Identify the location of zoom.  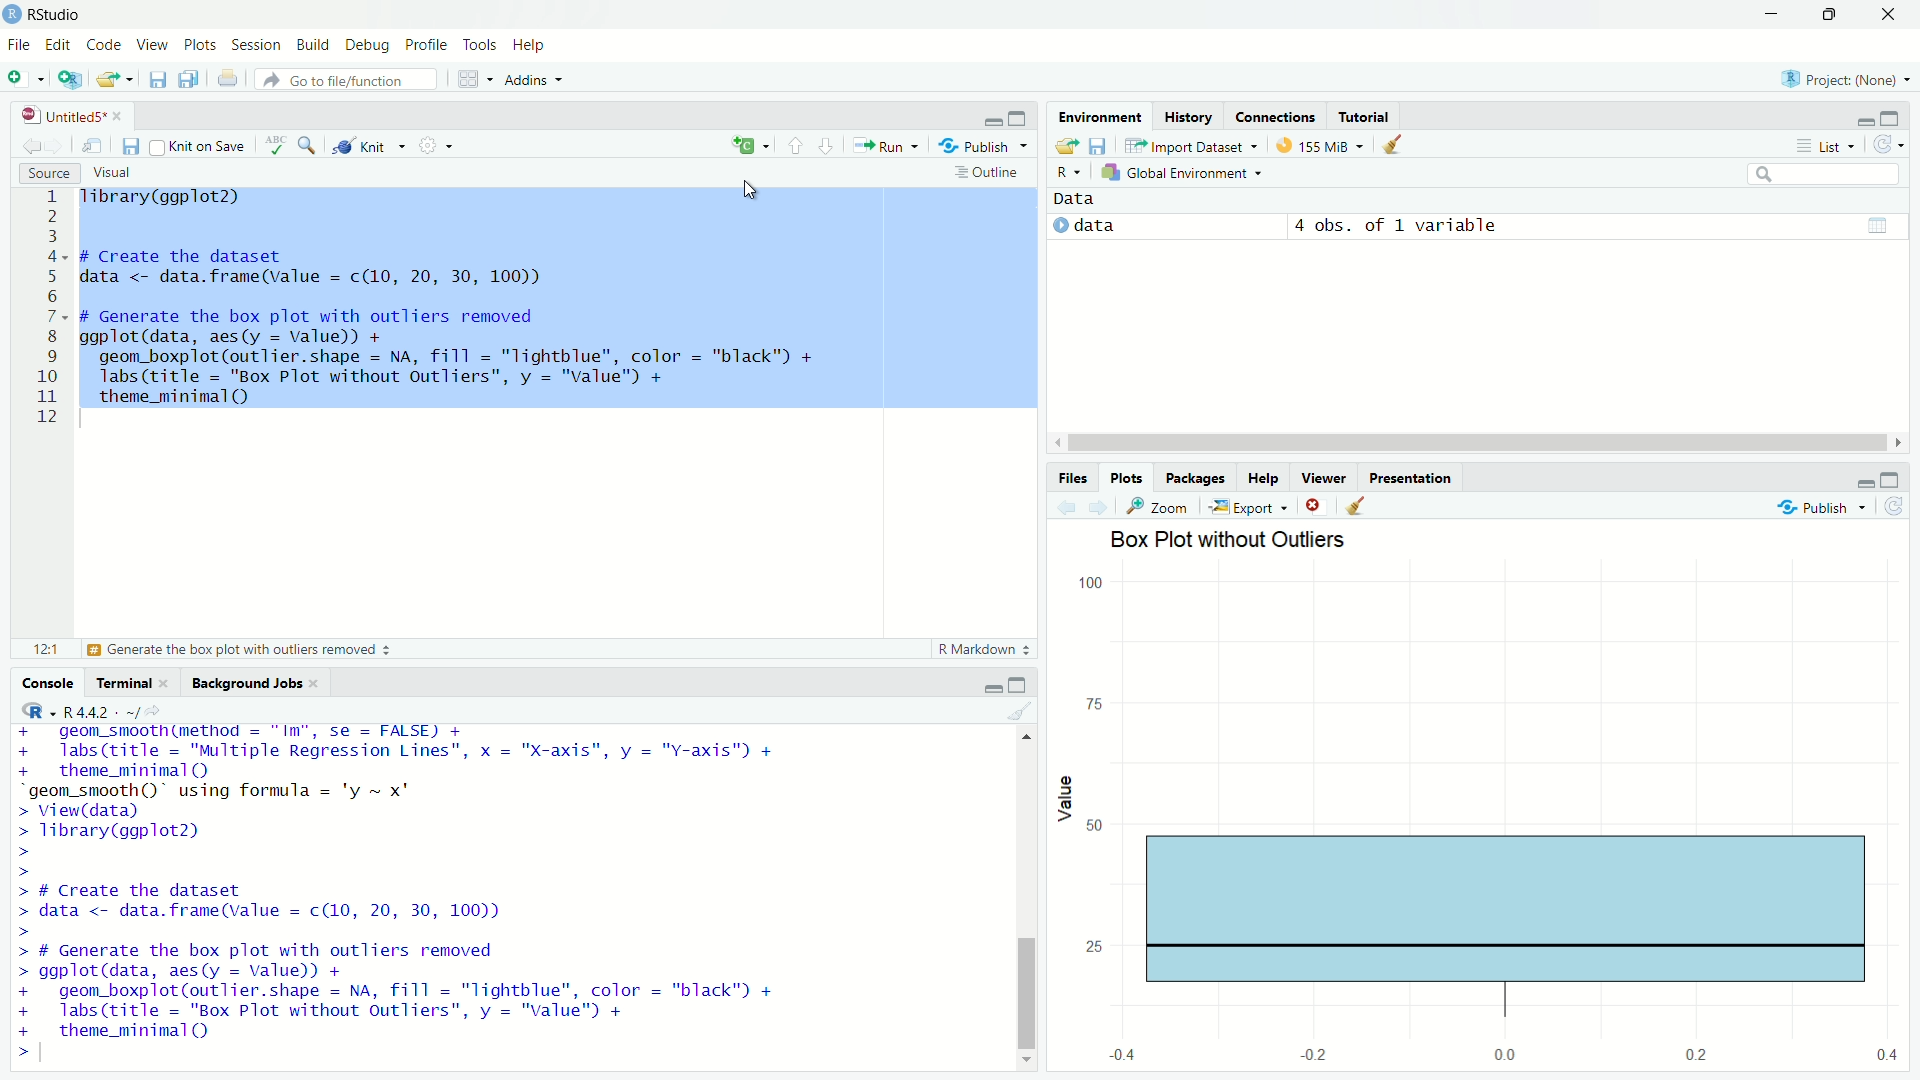
(309, 143).